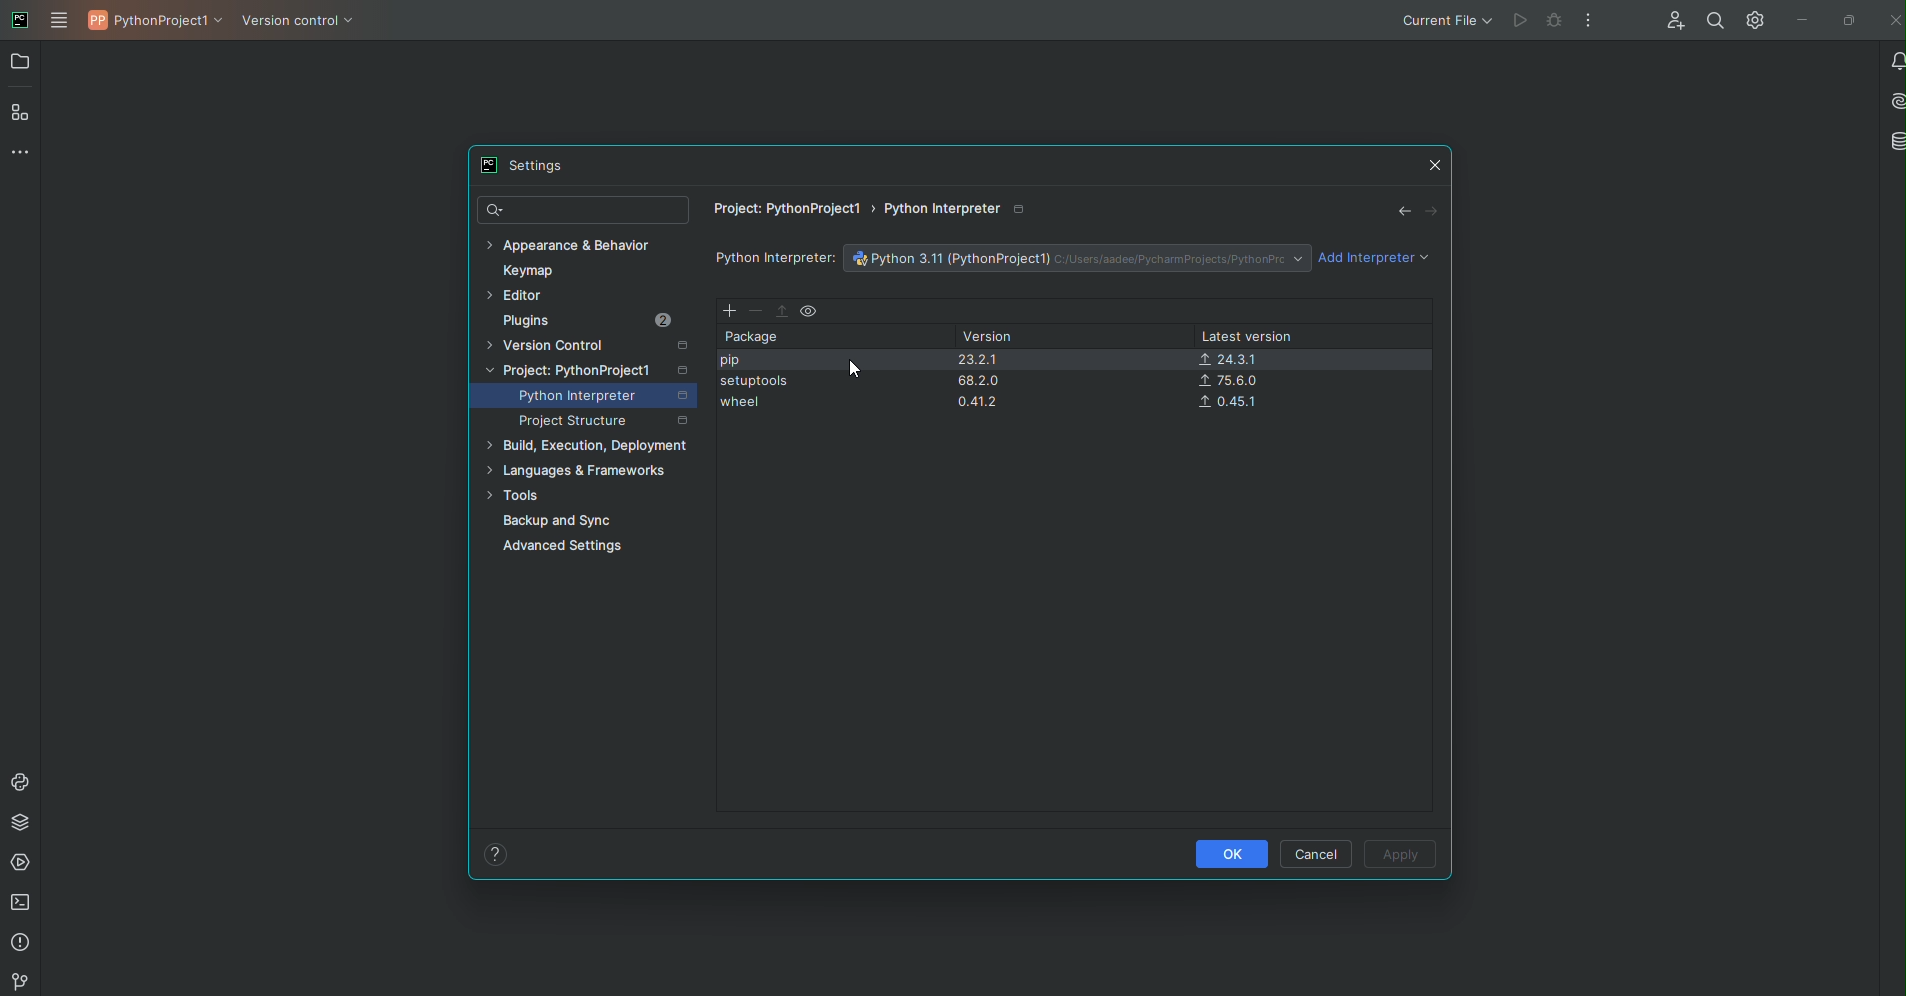 The width and height of the screenshot is (1906, 996). I want to click on Move Up, so click(783, 311).